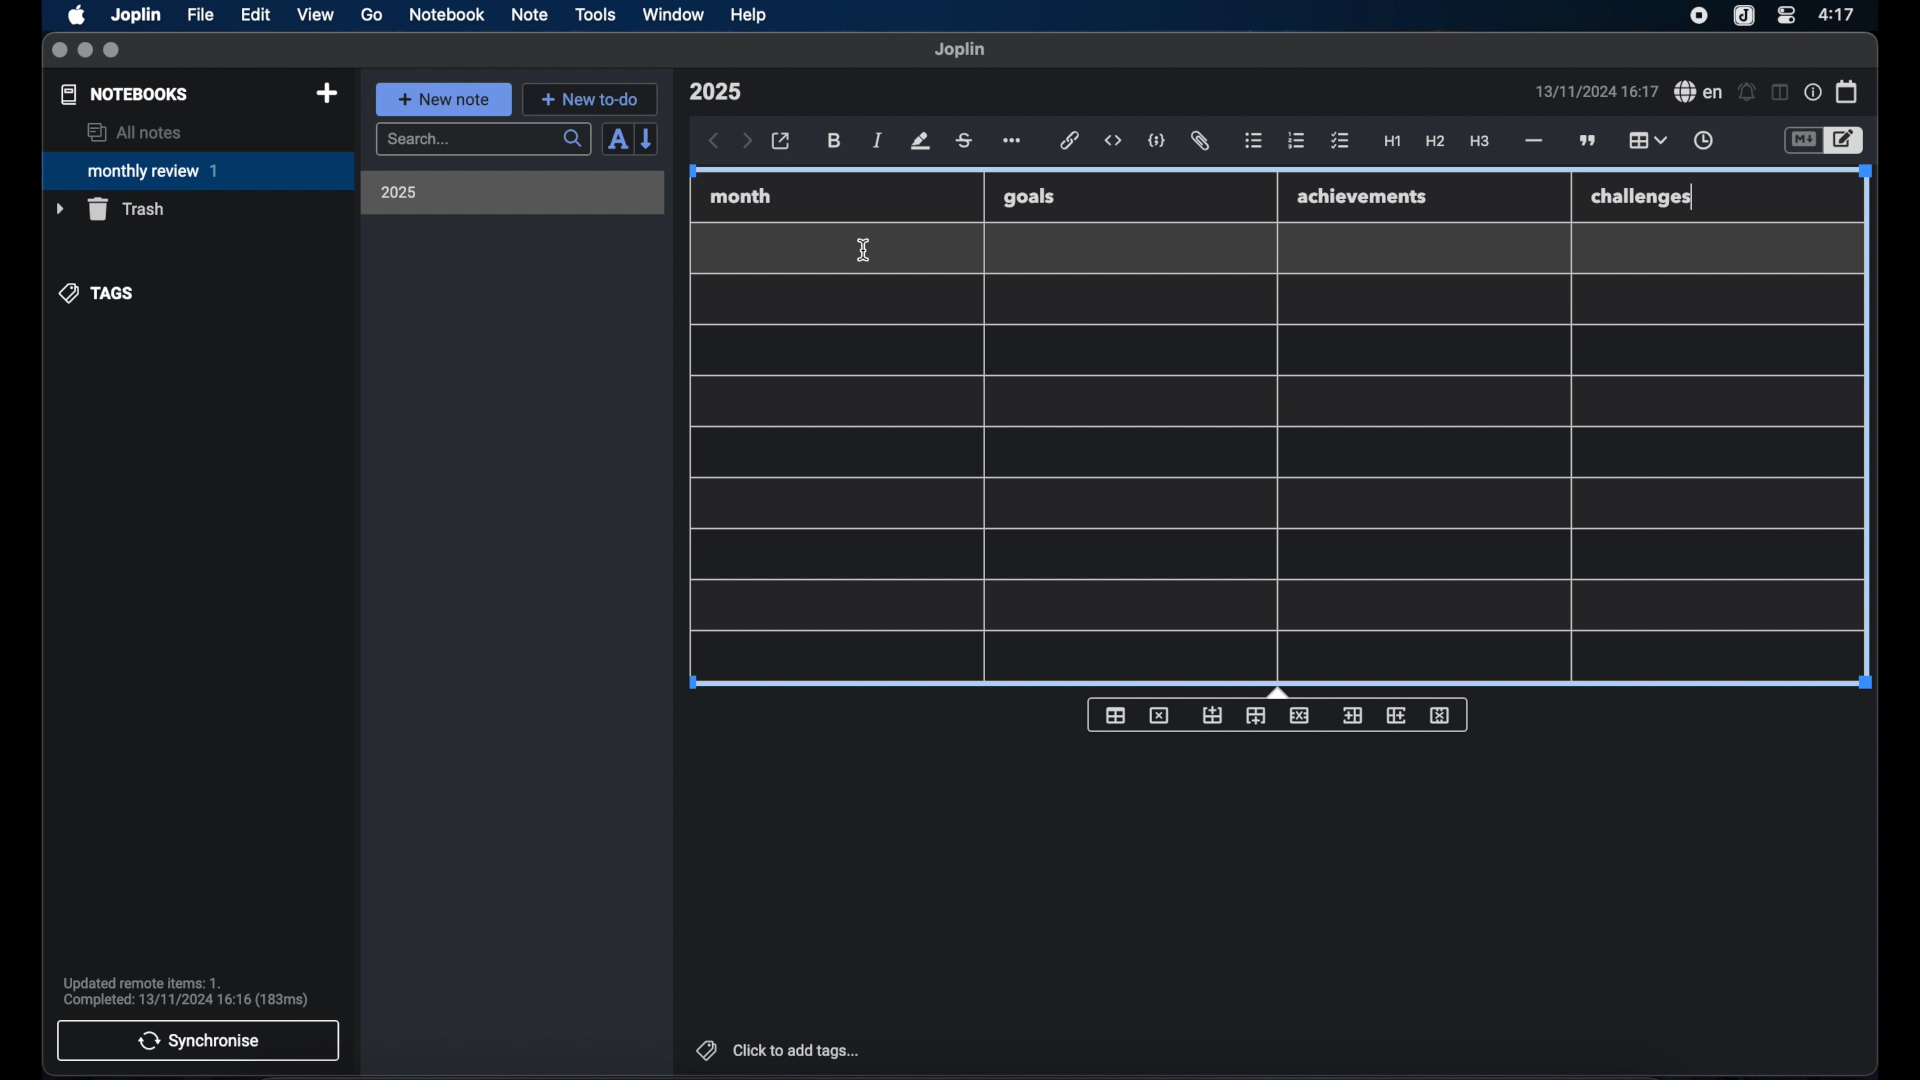 The width and height of the screenshot is (1920, 1080). I want to click on file, so click(200, 15).